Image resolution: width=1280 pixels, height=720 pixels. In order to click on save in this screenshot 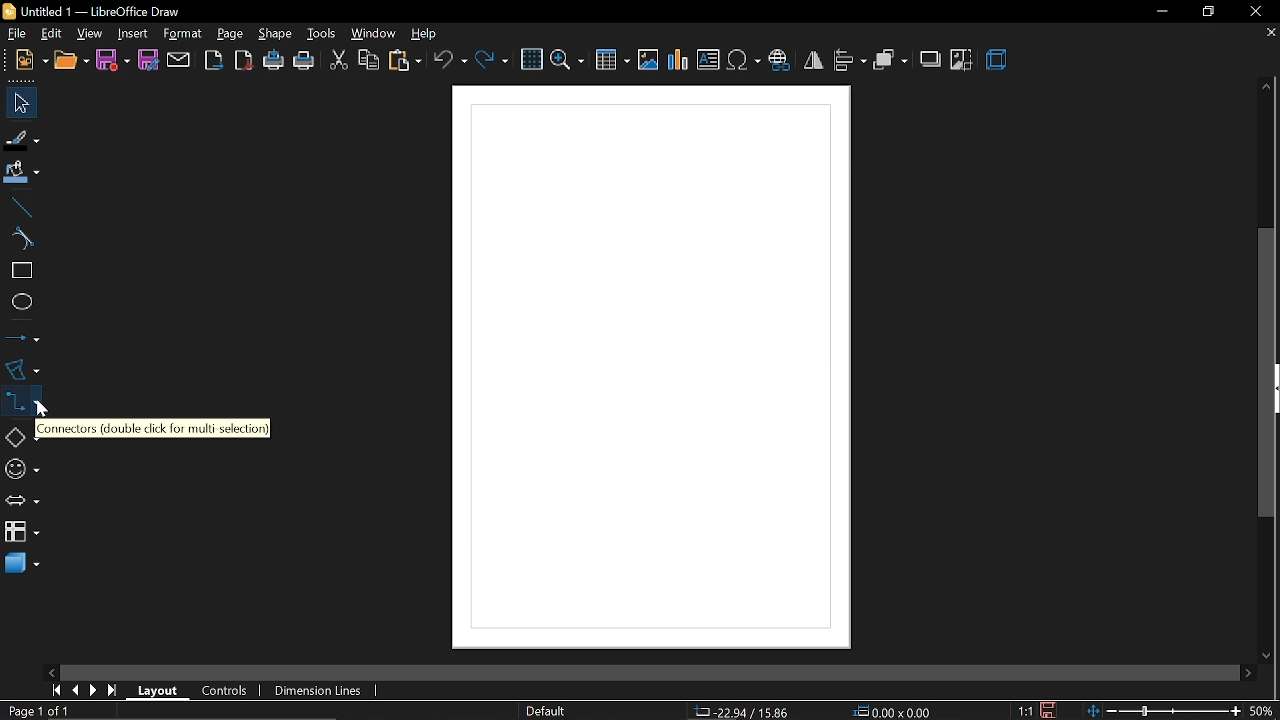, I will do `click(1051, 710)`.